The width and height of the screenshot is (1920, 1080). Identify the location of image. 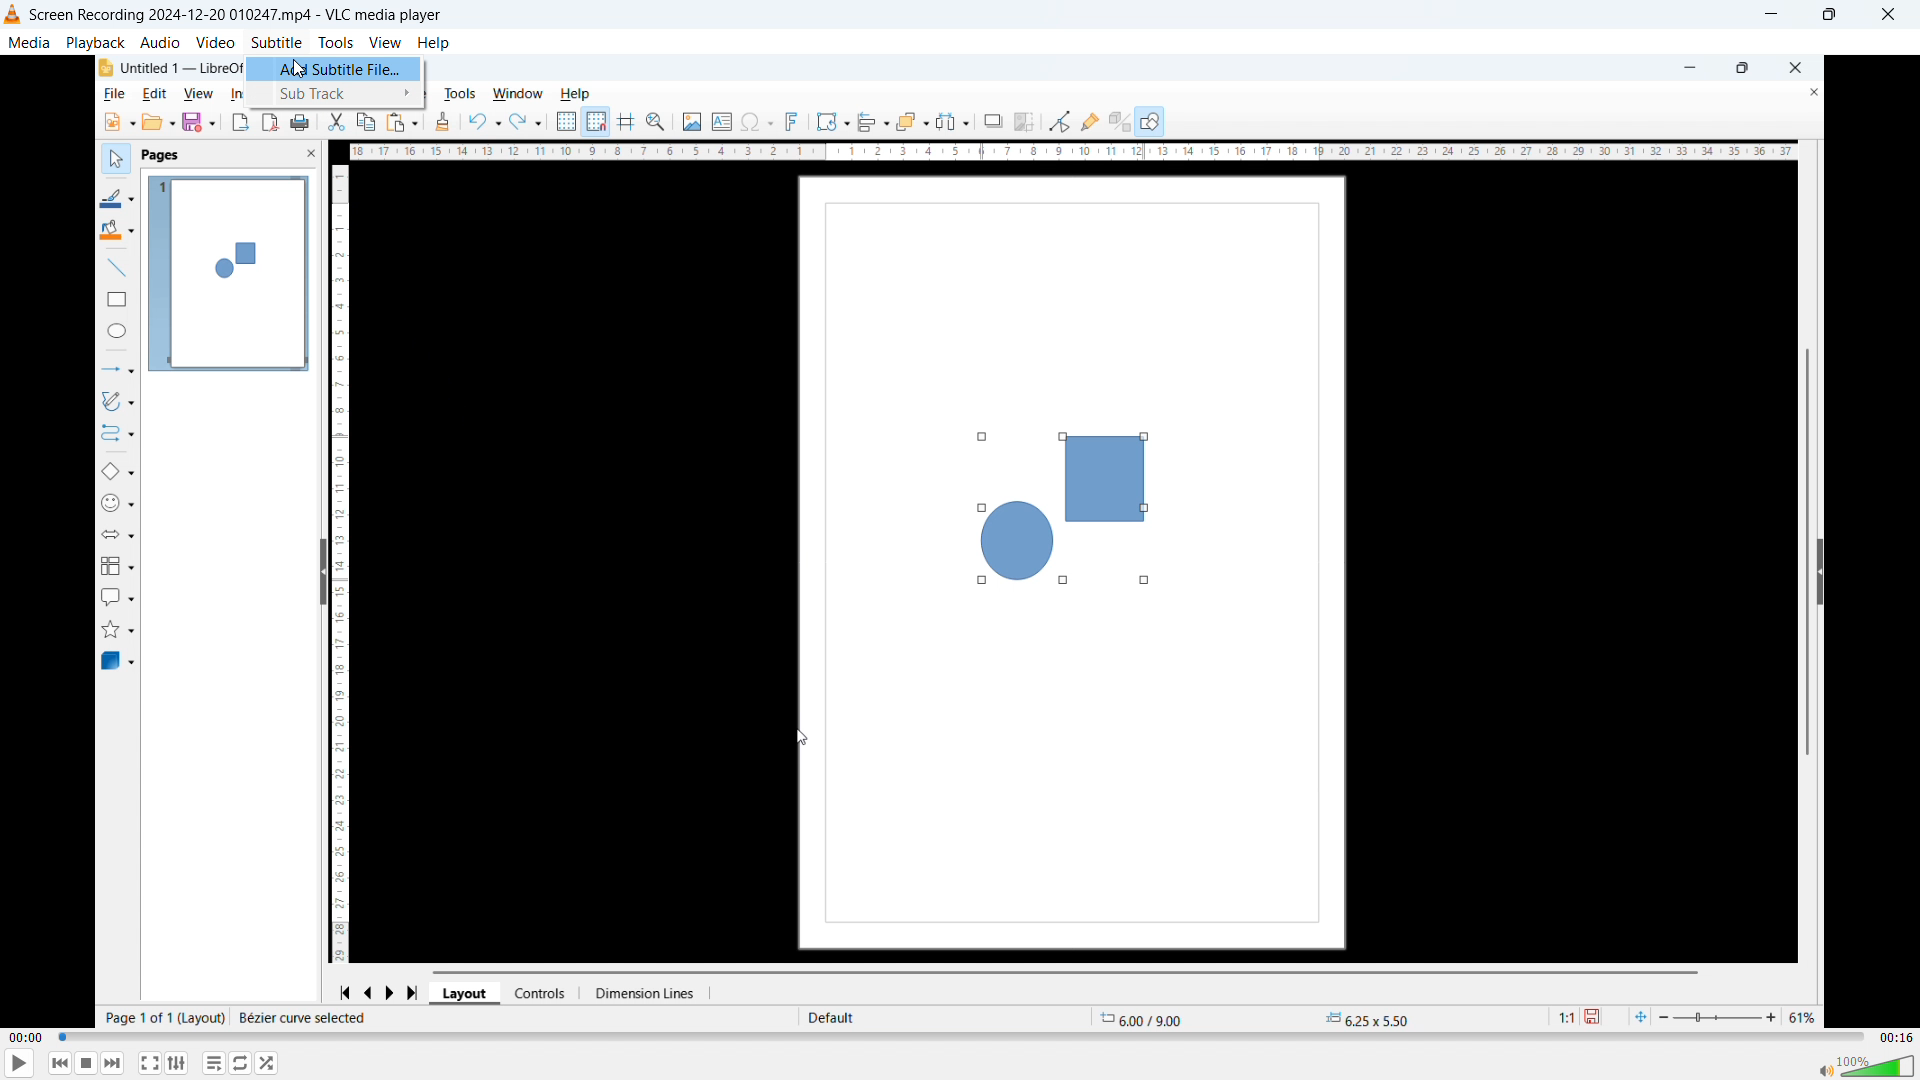
(690, 122).